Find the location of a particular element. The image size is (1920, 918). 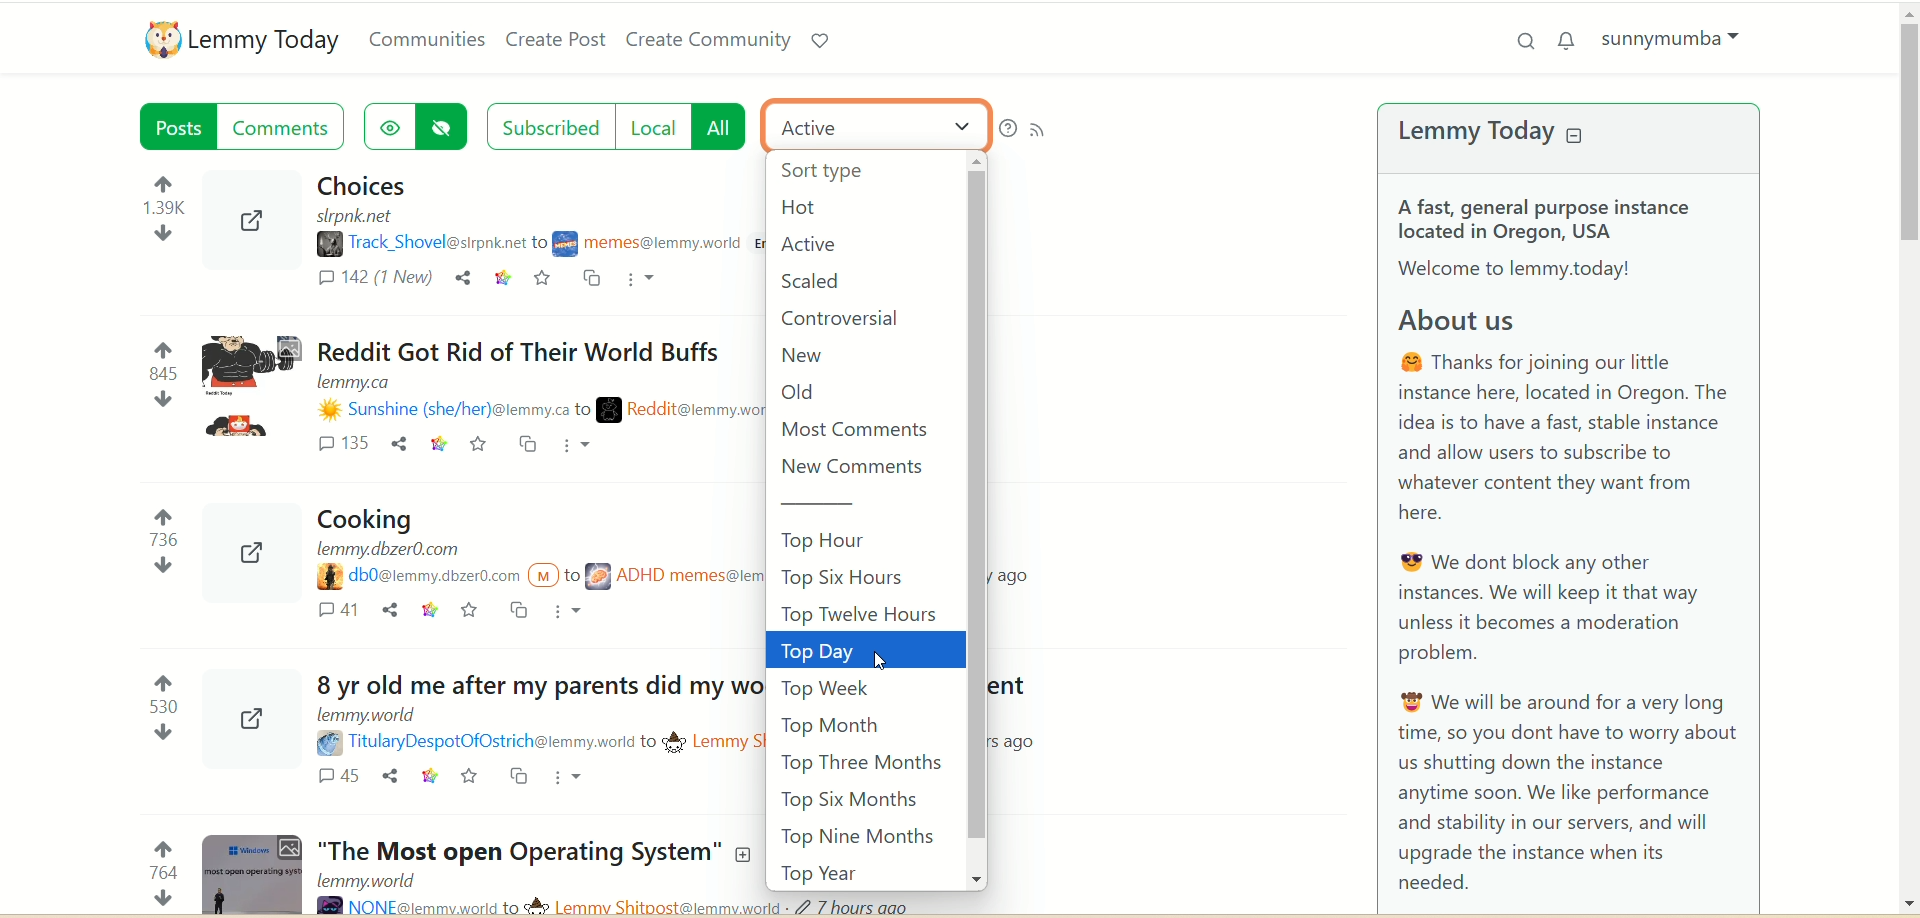

search is located at coordinates (1521, 41).